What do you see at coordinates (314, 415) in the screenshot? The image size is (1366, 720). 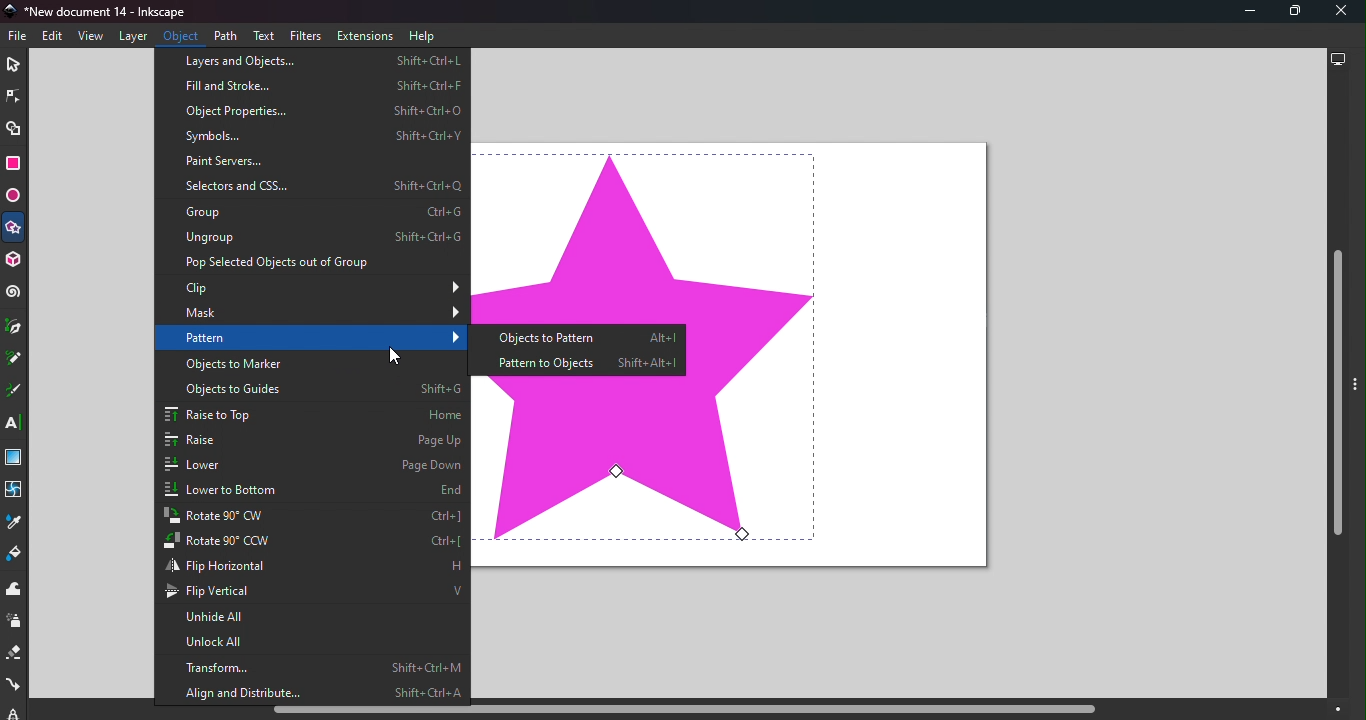 I see `Raise to top` at bounding box center [314, 415].